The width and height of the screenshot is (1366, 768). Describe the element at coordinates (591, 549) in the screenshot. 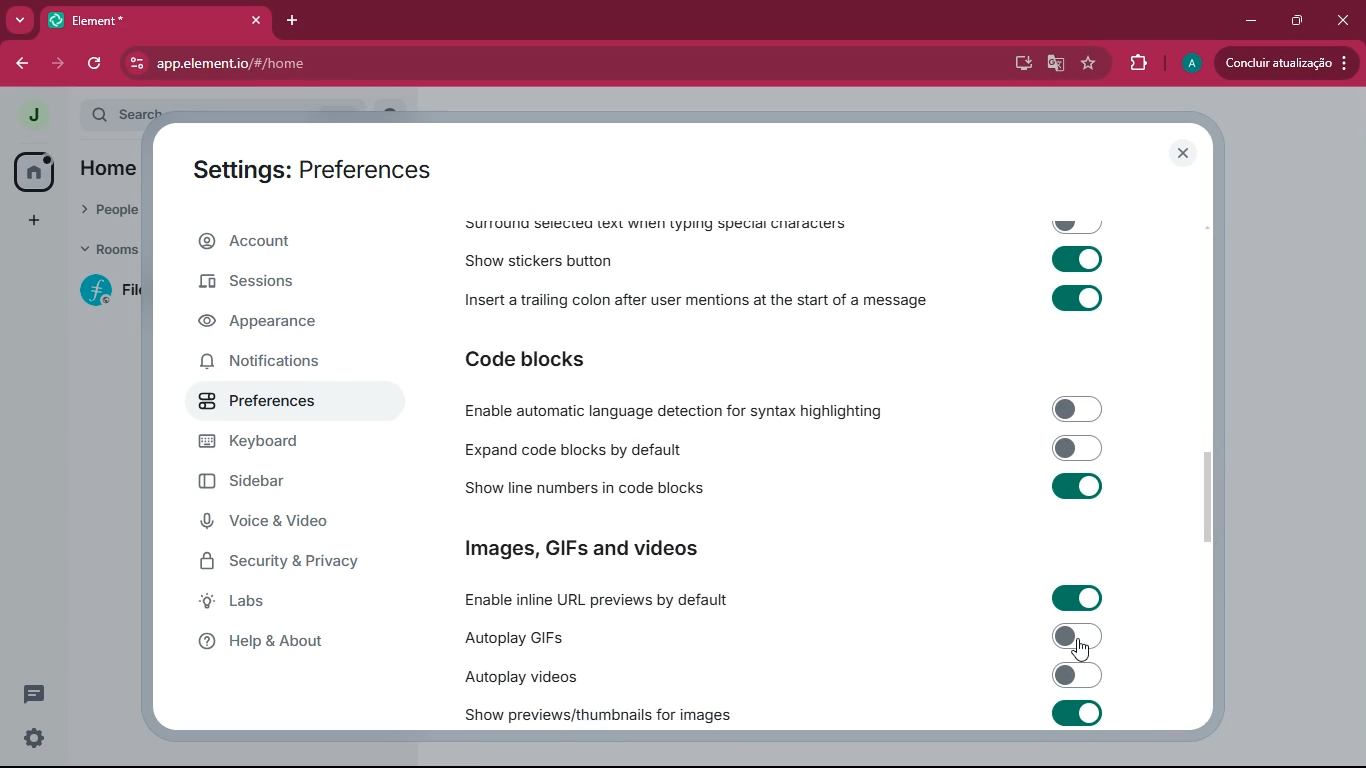

I see `Images, GIFs and videos` at that location.